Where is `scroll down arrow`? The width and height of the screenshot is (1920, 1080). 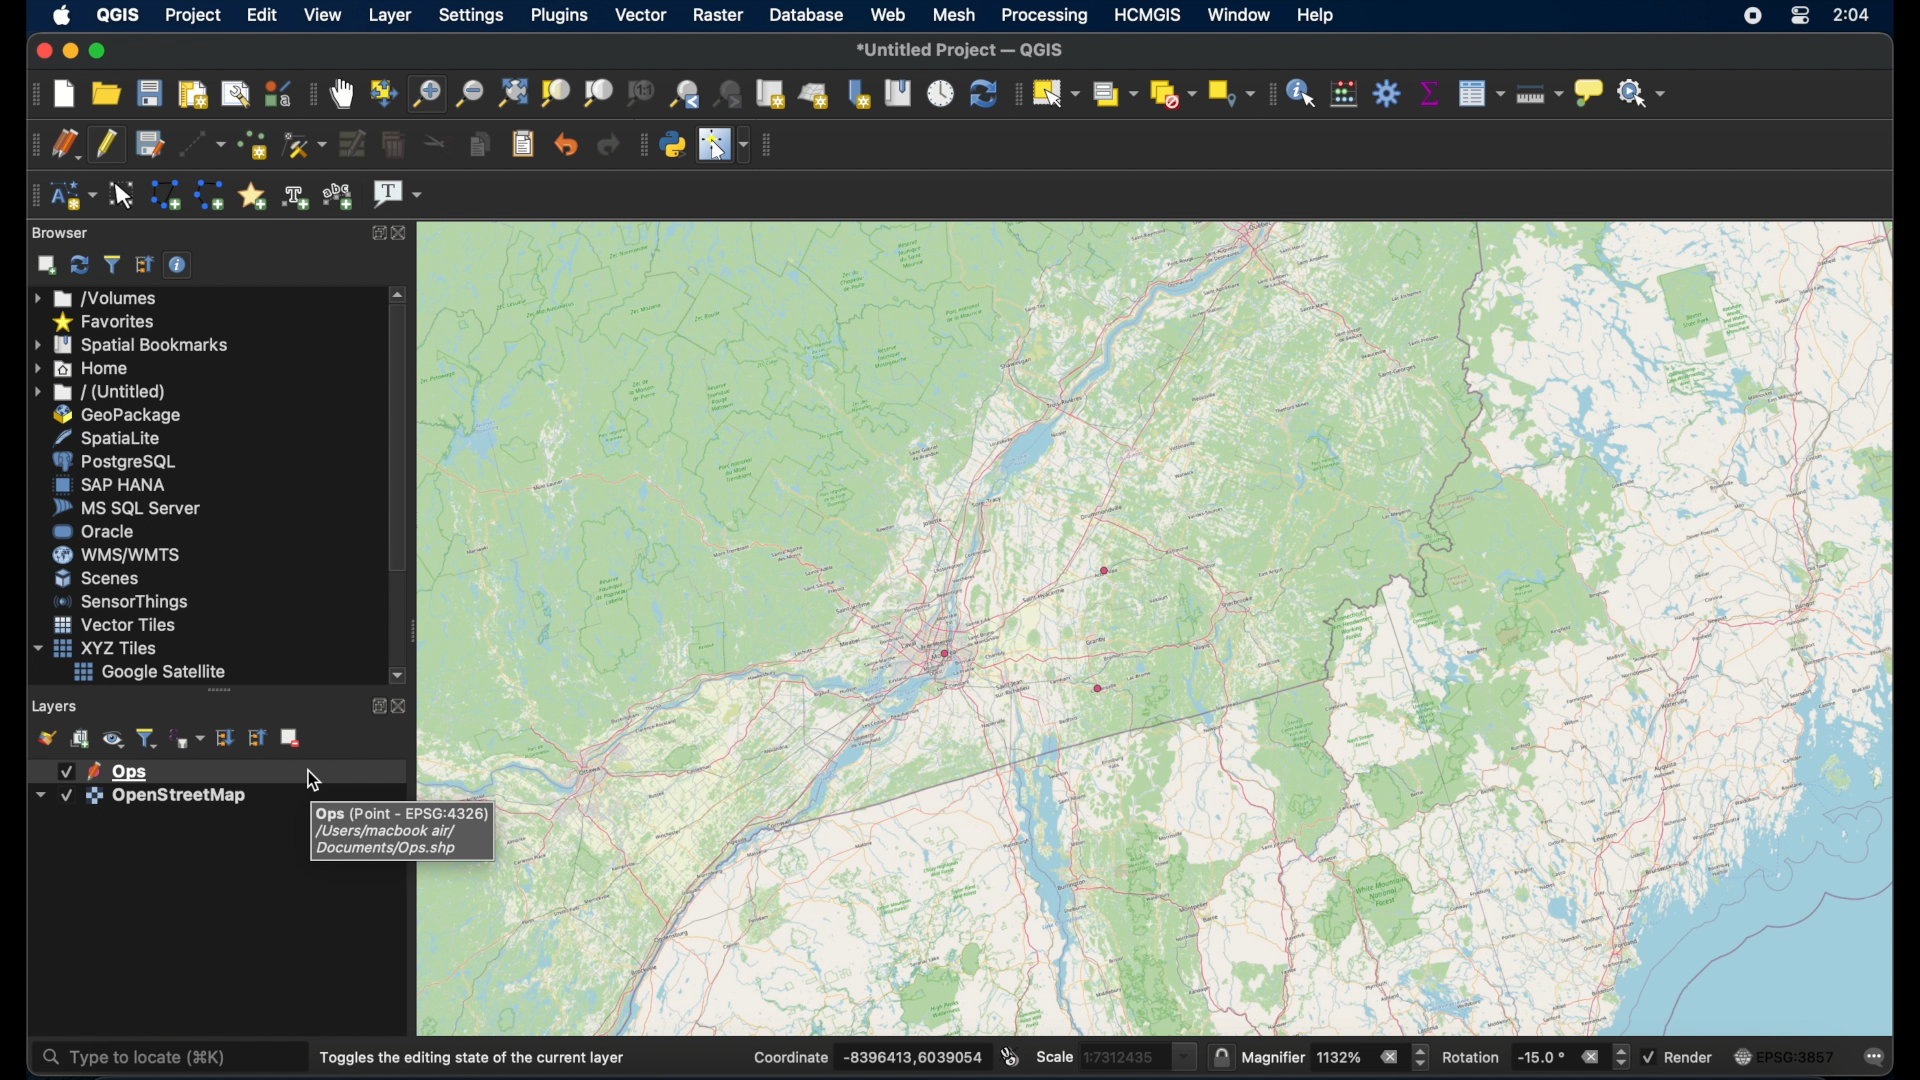
scroll down arrow is located at coordinates (404, 675).